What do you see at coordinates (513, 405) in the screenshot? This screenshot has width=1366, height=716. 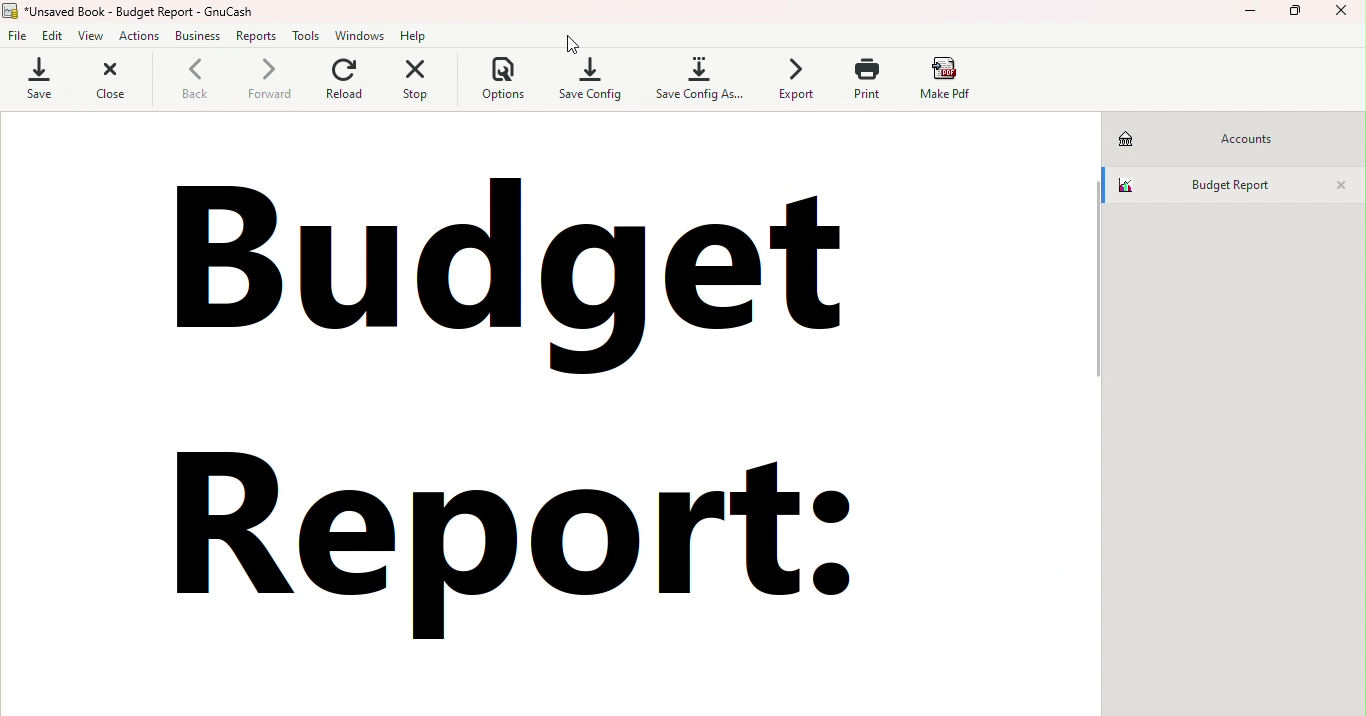 I see `Budget report` at bounding box center [513, 405].